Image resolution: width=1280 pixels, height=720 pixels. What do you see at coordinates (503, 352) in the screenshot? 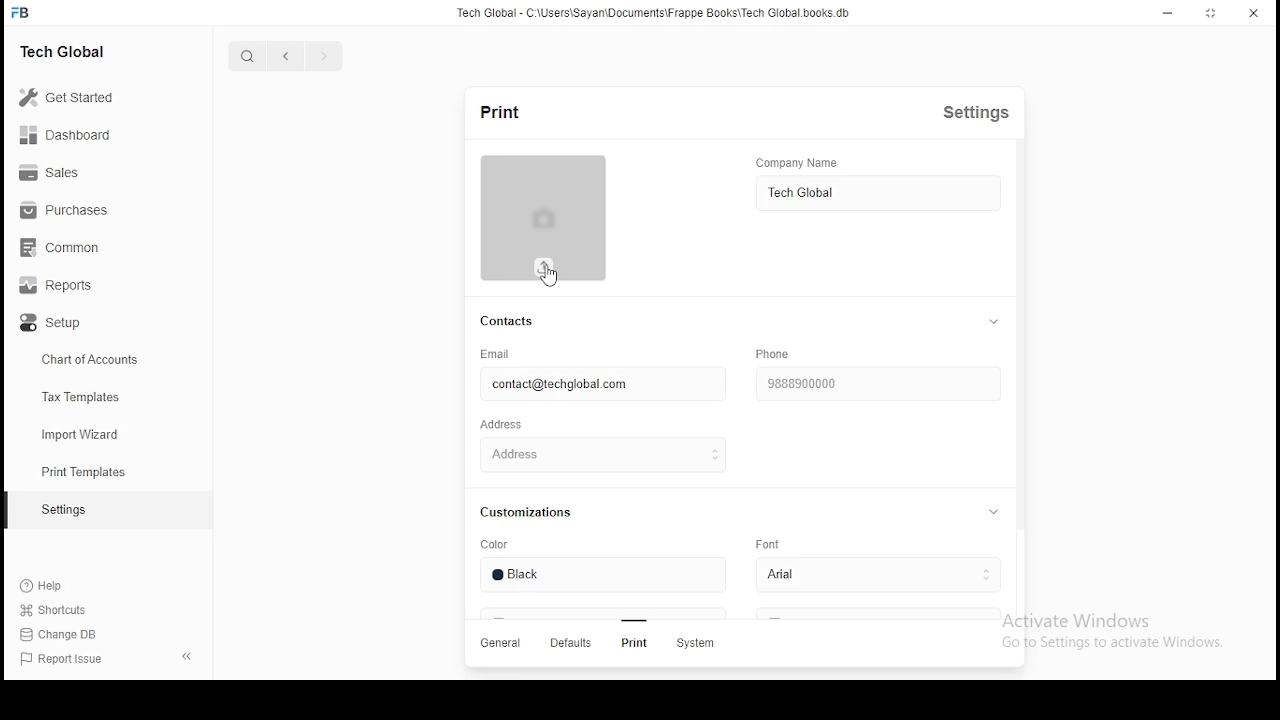
I see `‘Email` at bounding box center [503, 352].